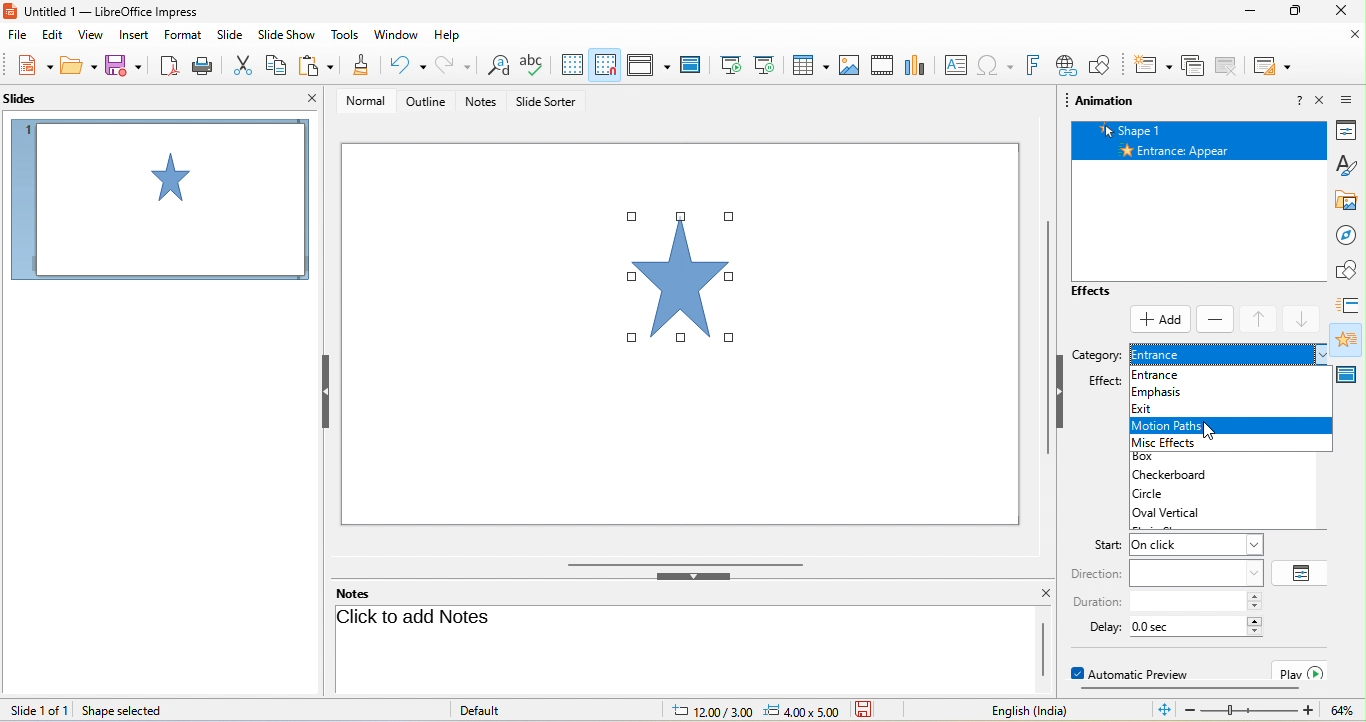 The height and width of the screenshot is (722, 1366). Describe the element at coordinates (1179, 474) in the screenshot. I see `checkerboard` at that location.